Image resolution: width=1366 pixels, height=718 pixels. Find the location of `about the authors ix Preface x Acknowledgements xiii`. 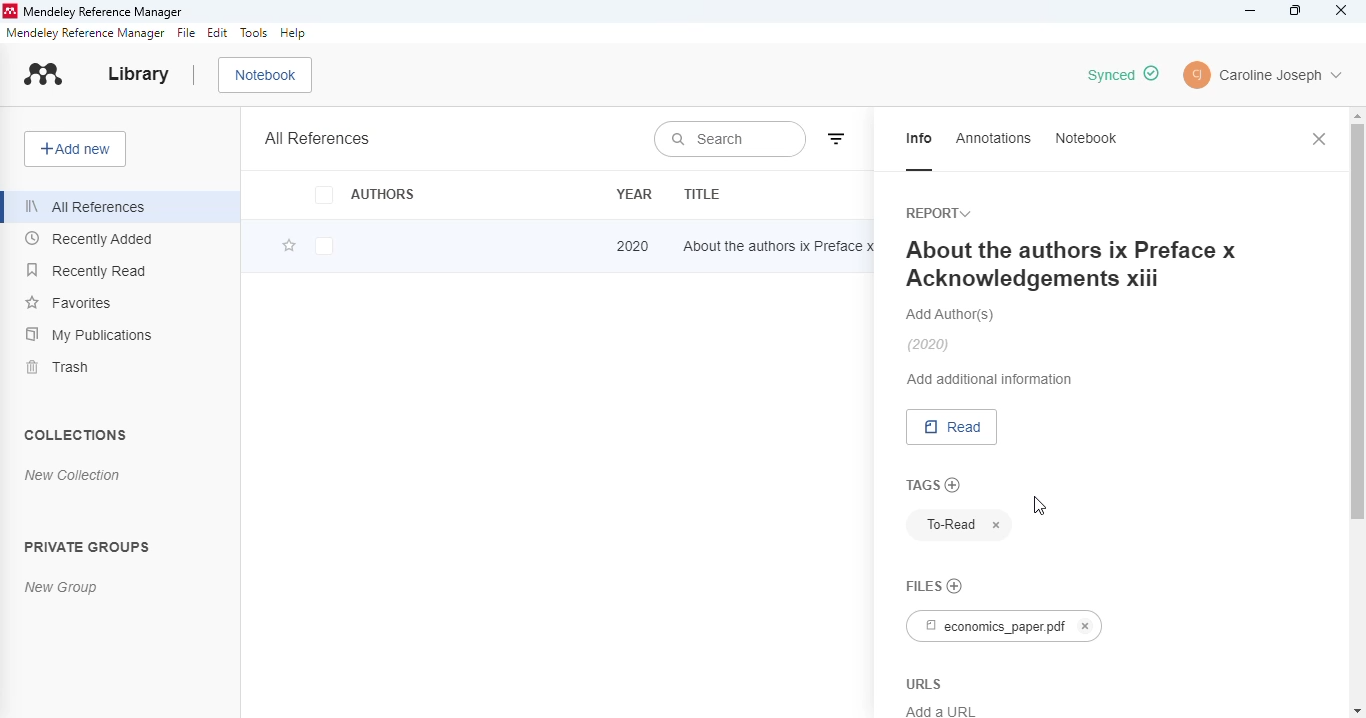

about the authors ix Preface x Acknowledgements xiii is located at coordinates (782, 245).